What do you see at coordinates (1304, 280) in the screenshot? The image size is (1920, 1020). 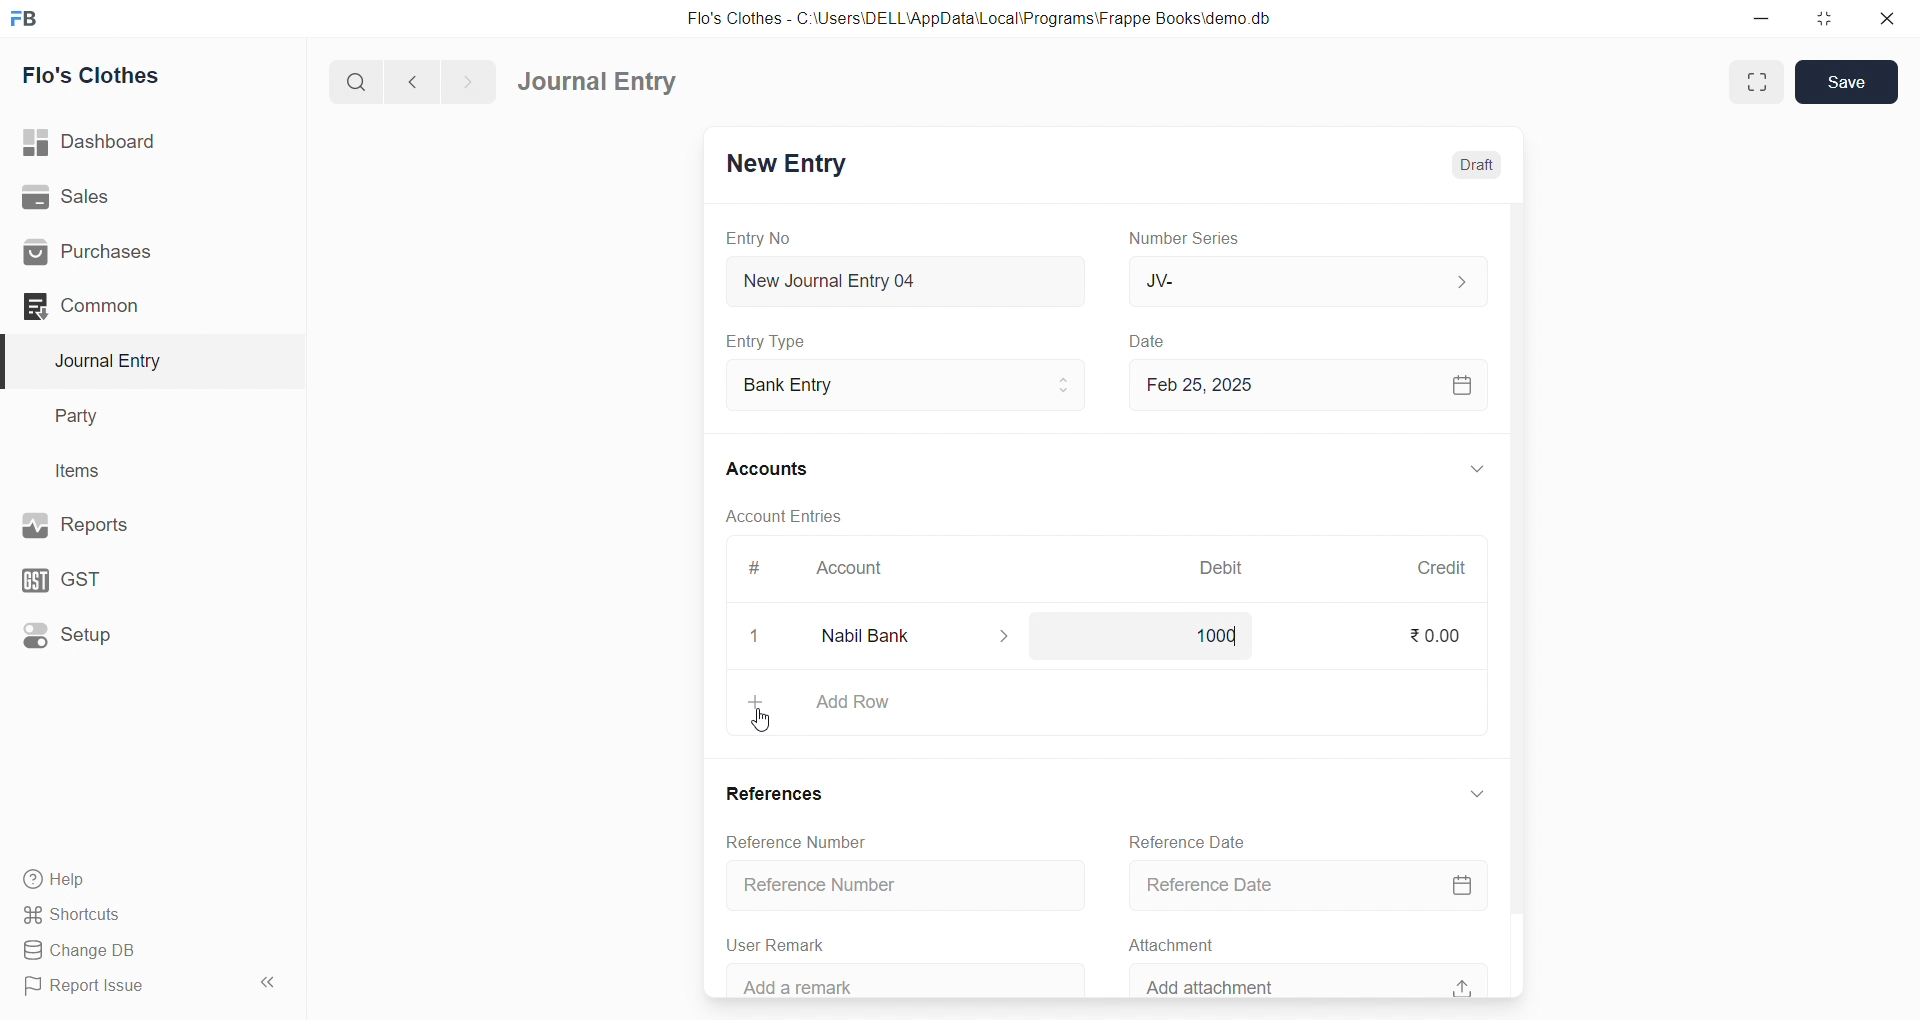 I see `JV-` at bounding box center [1304, 280].